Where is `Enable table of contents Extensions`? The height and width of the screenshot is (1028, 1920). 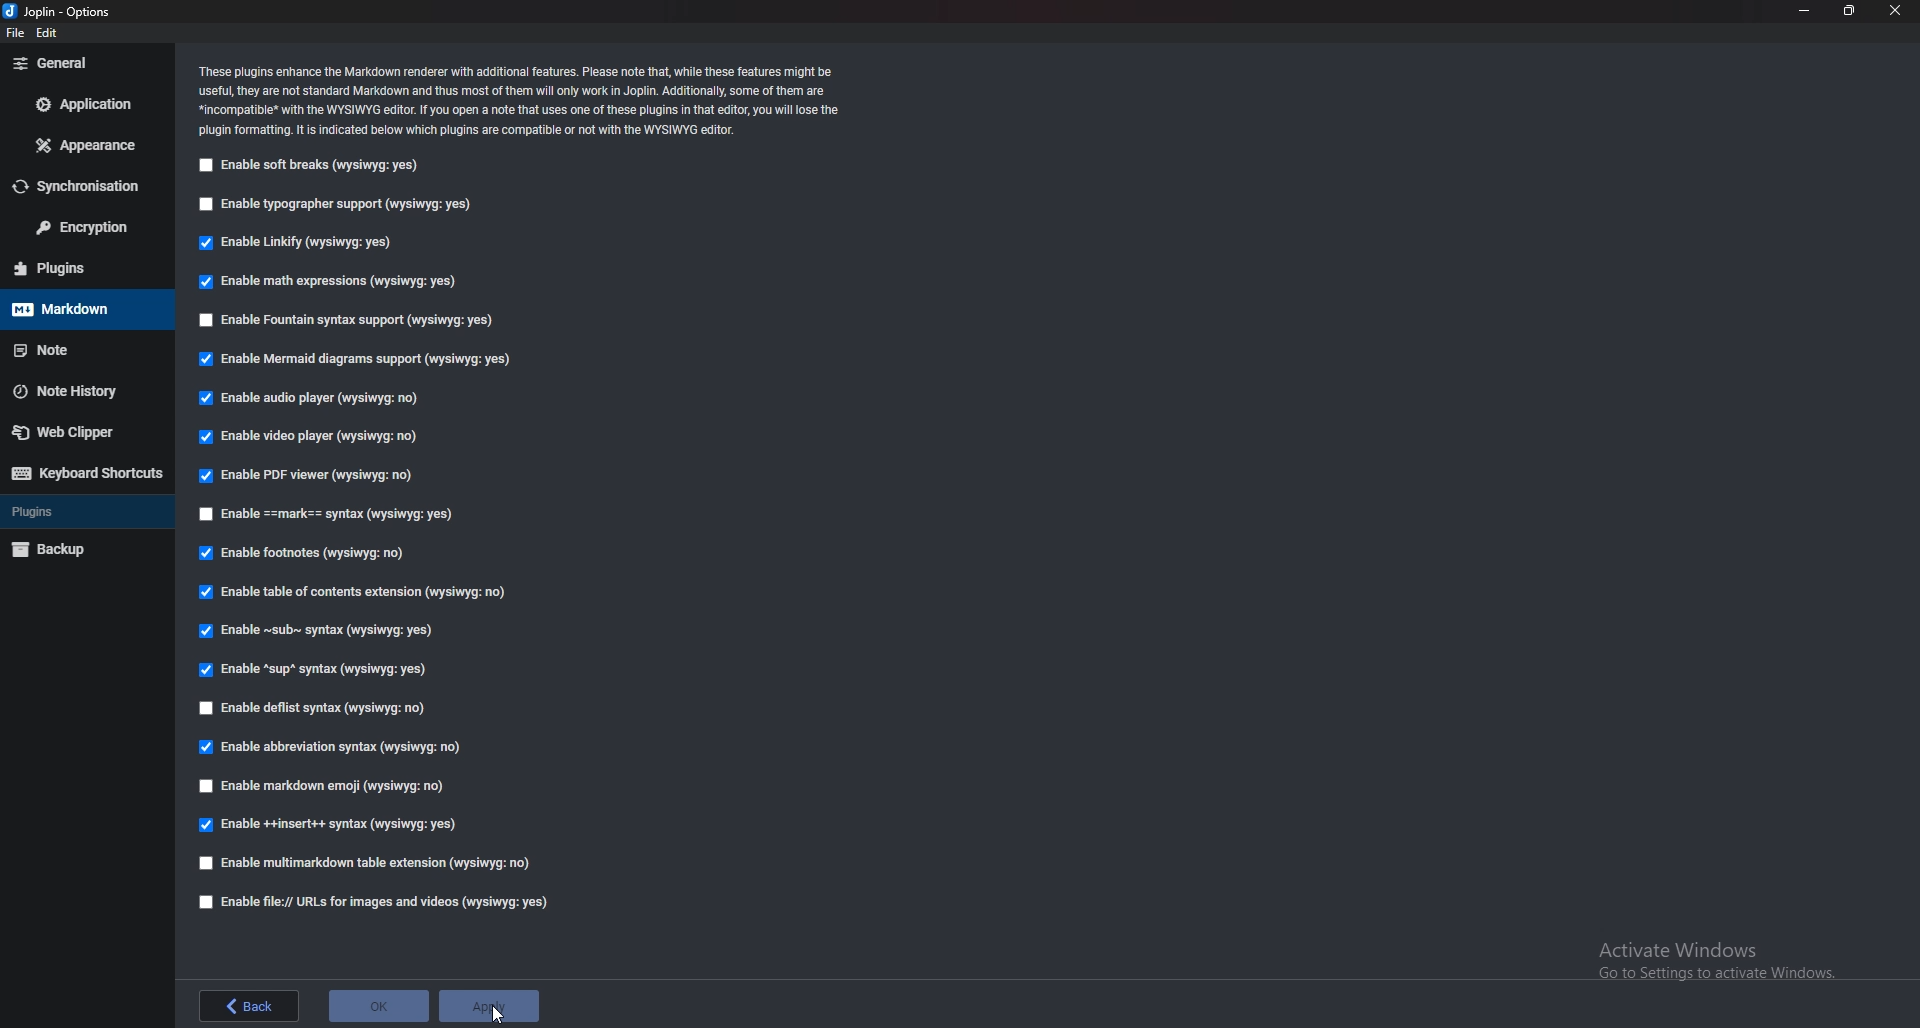 Enable table of contents Extensions is located at coordinates (355, 592).